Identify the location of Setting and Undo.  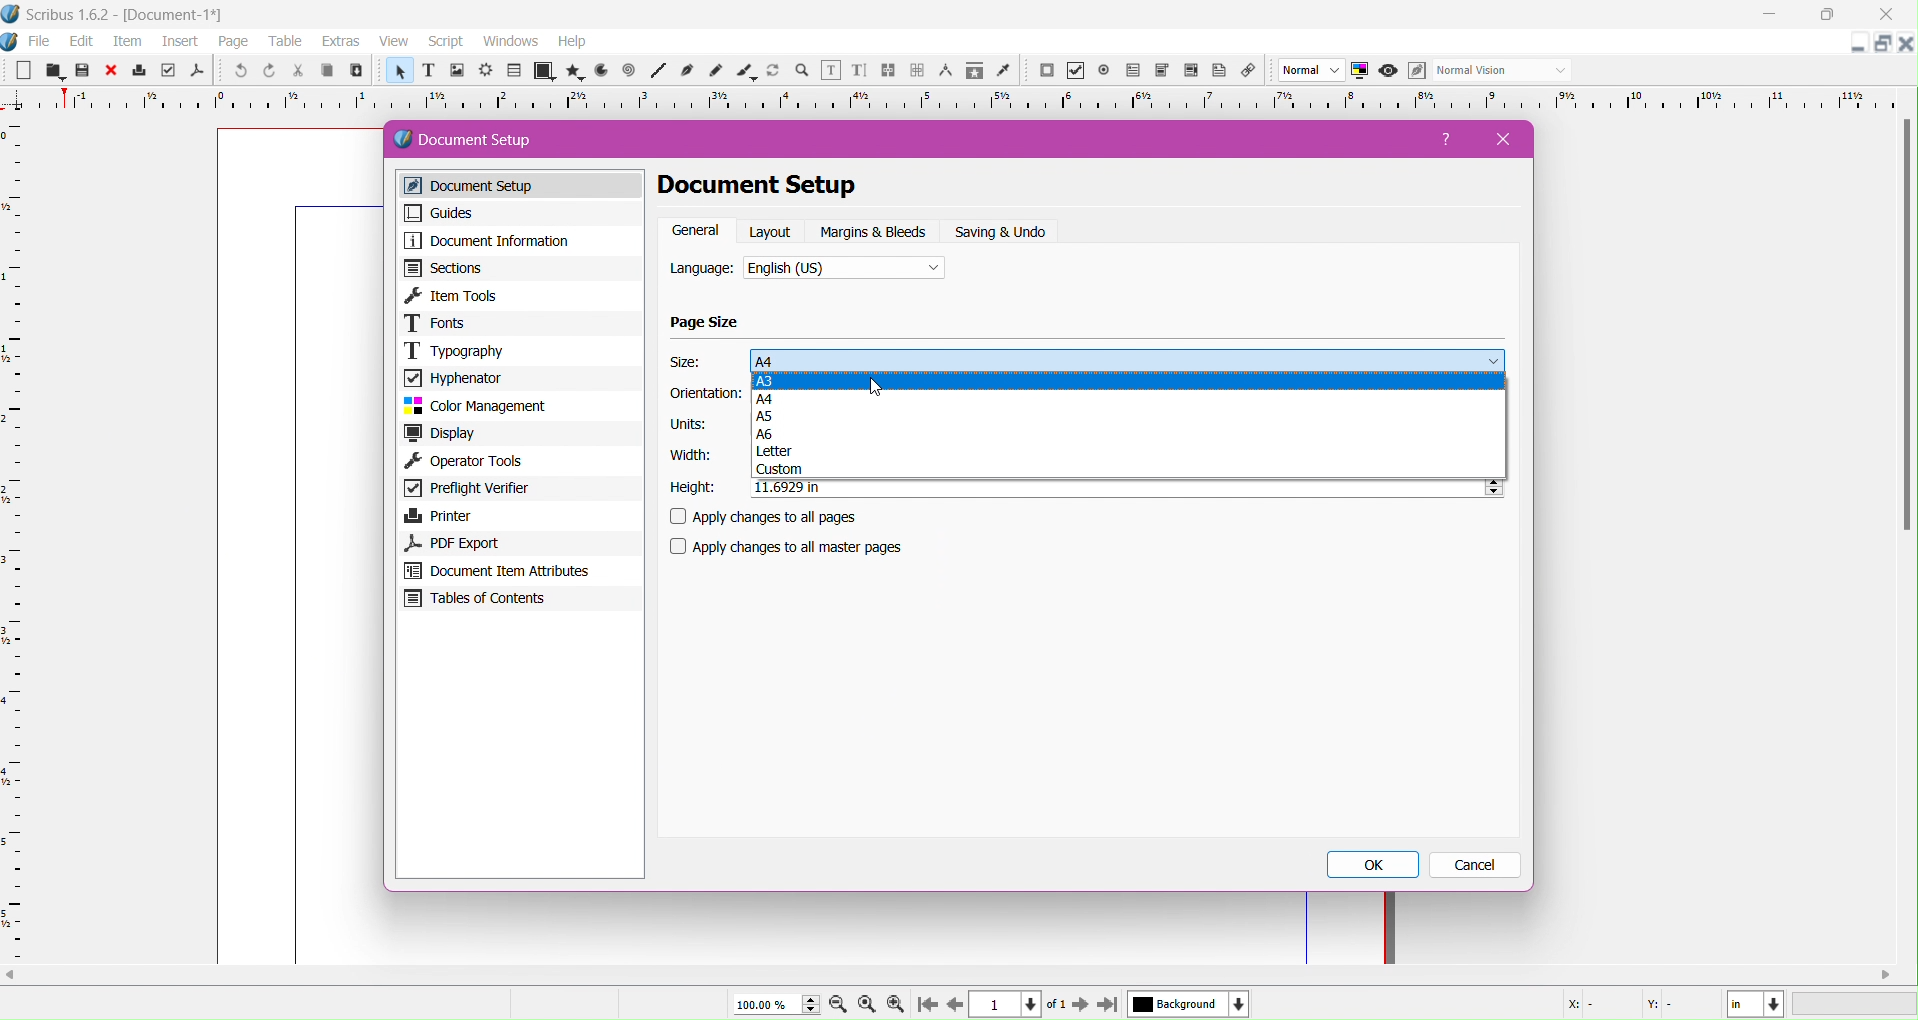
(1008, 232).